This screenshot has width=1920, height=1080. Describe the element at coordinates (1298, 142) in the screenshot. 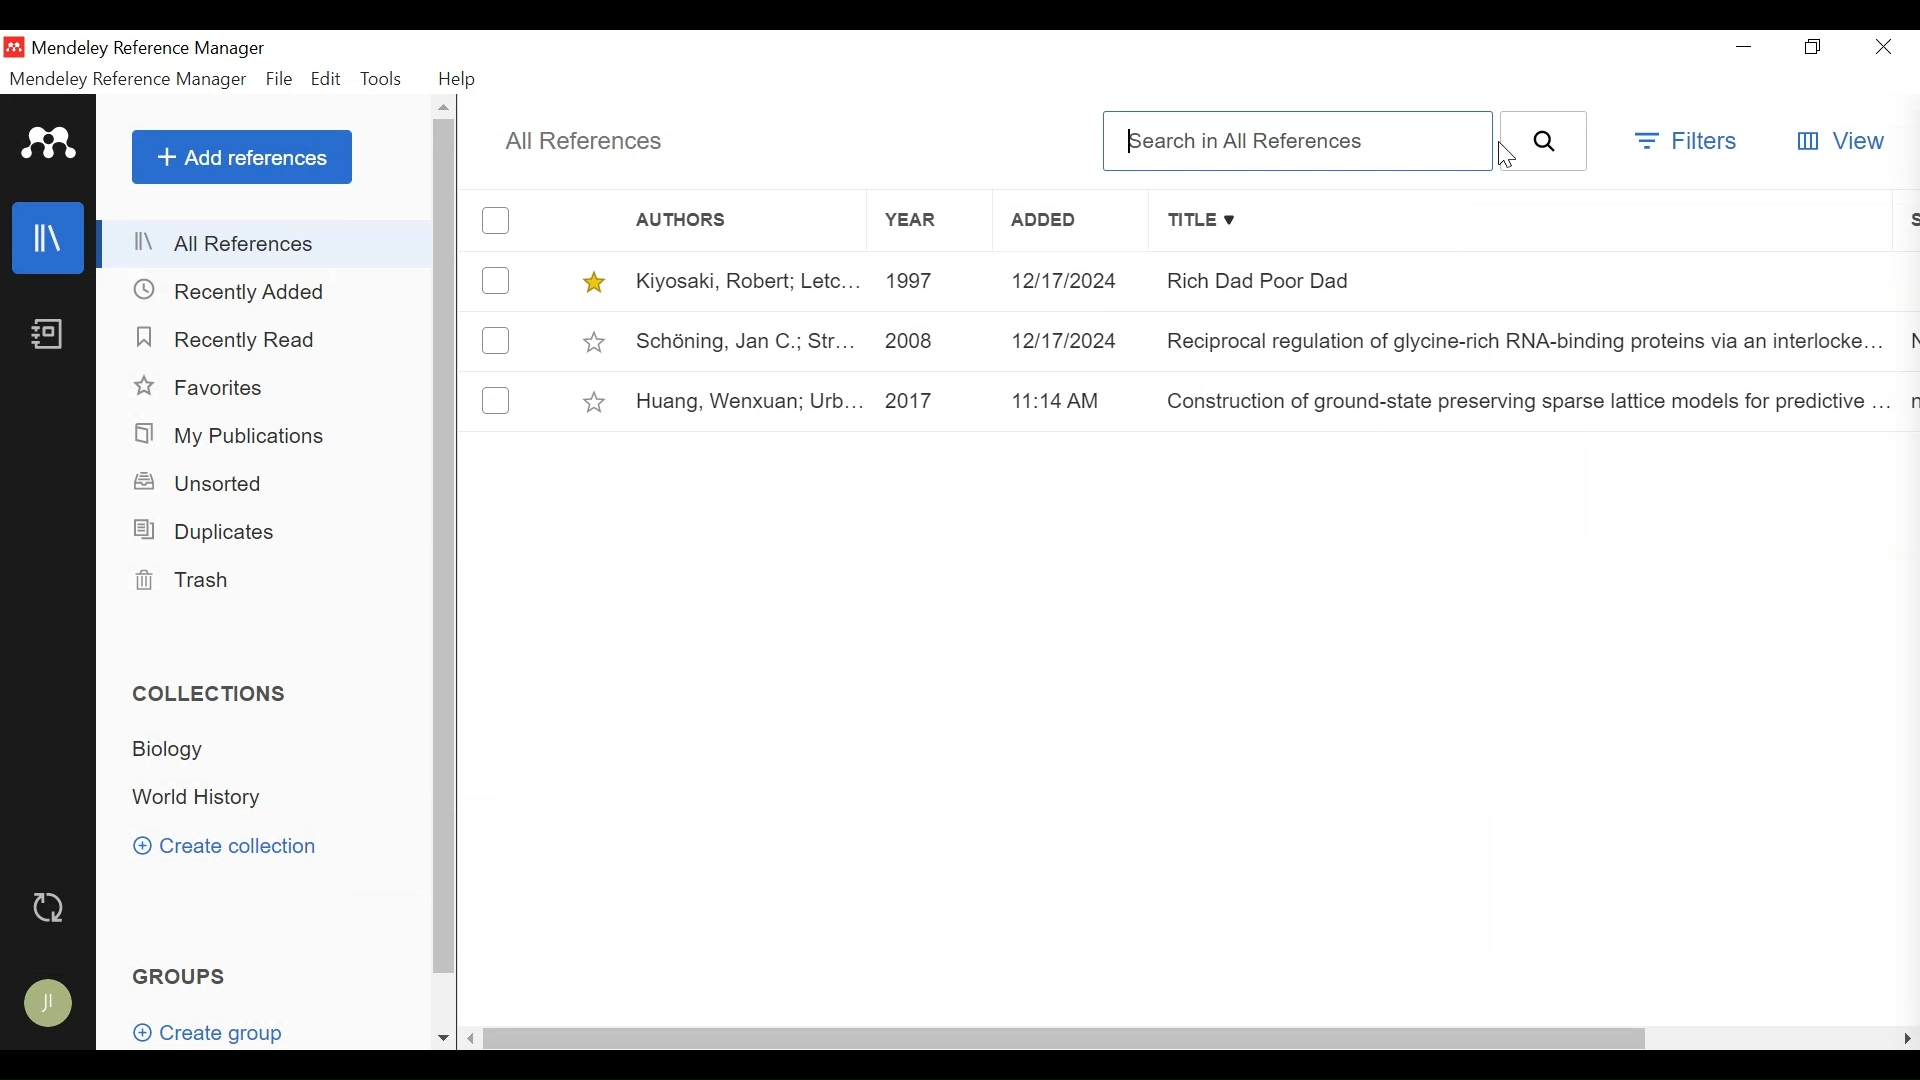

I see `Search bar` at that location.